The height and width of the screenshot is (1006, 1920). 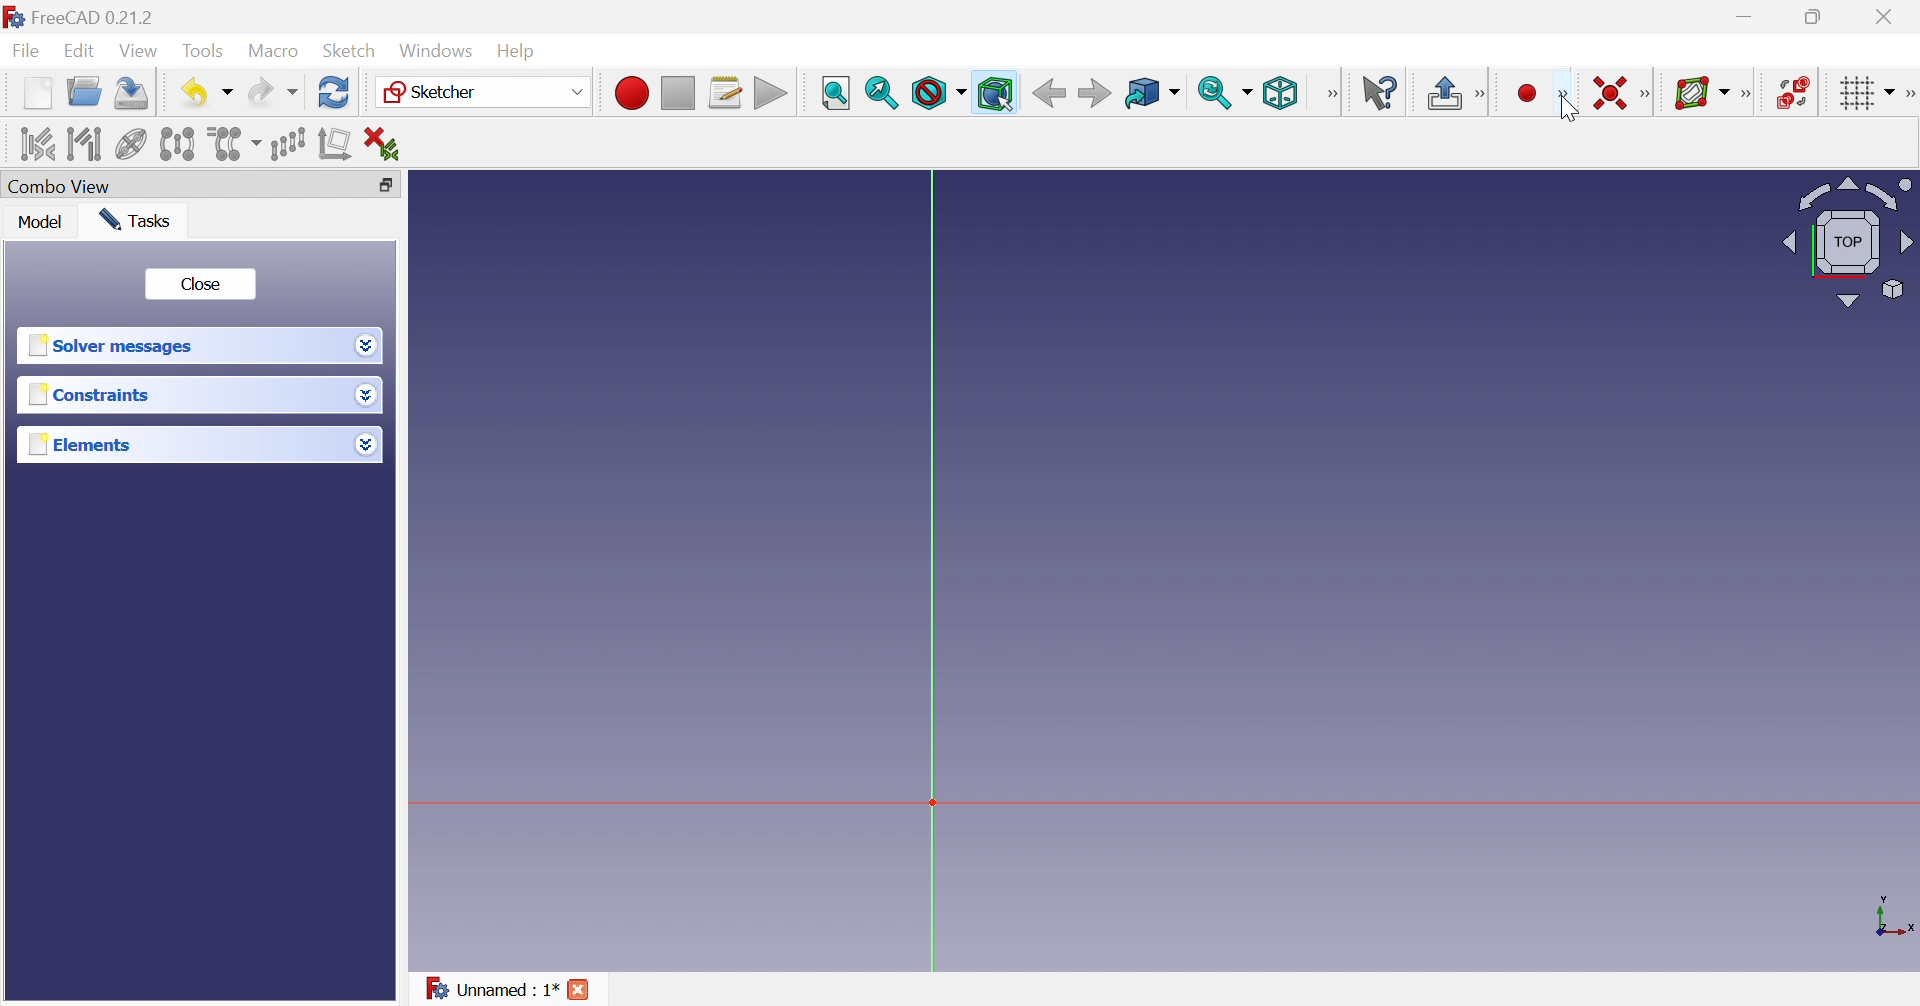 I want to click on FreeCAD 0.21.2, so click(x=94, y=17).